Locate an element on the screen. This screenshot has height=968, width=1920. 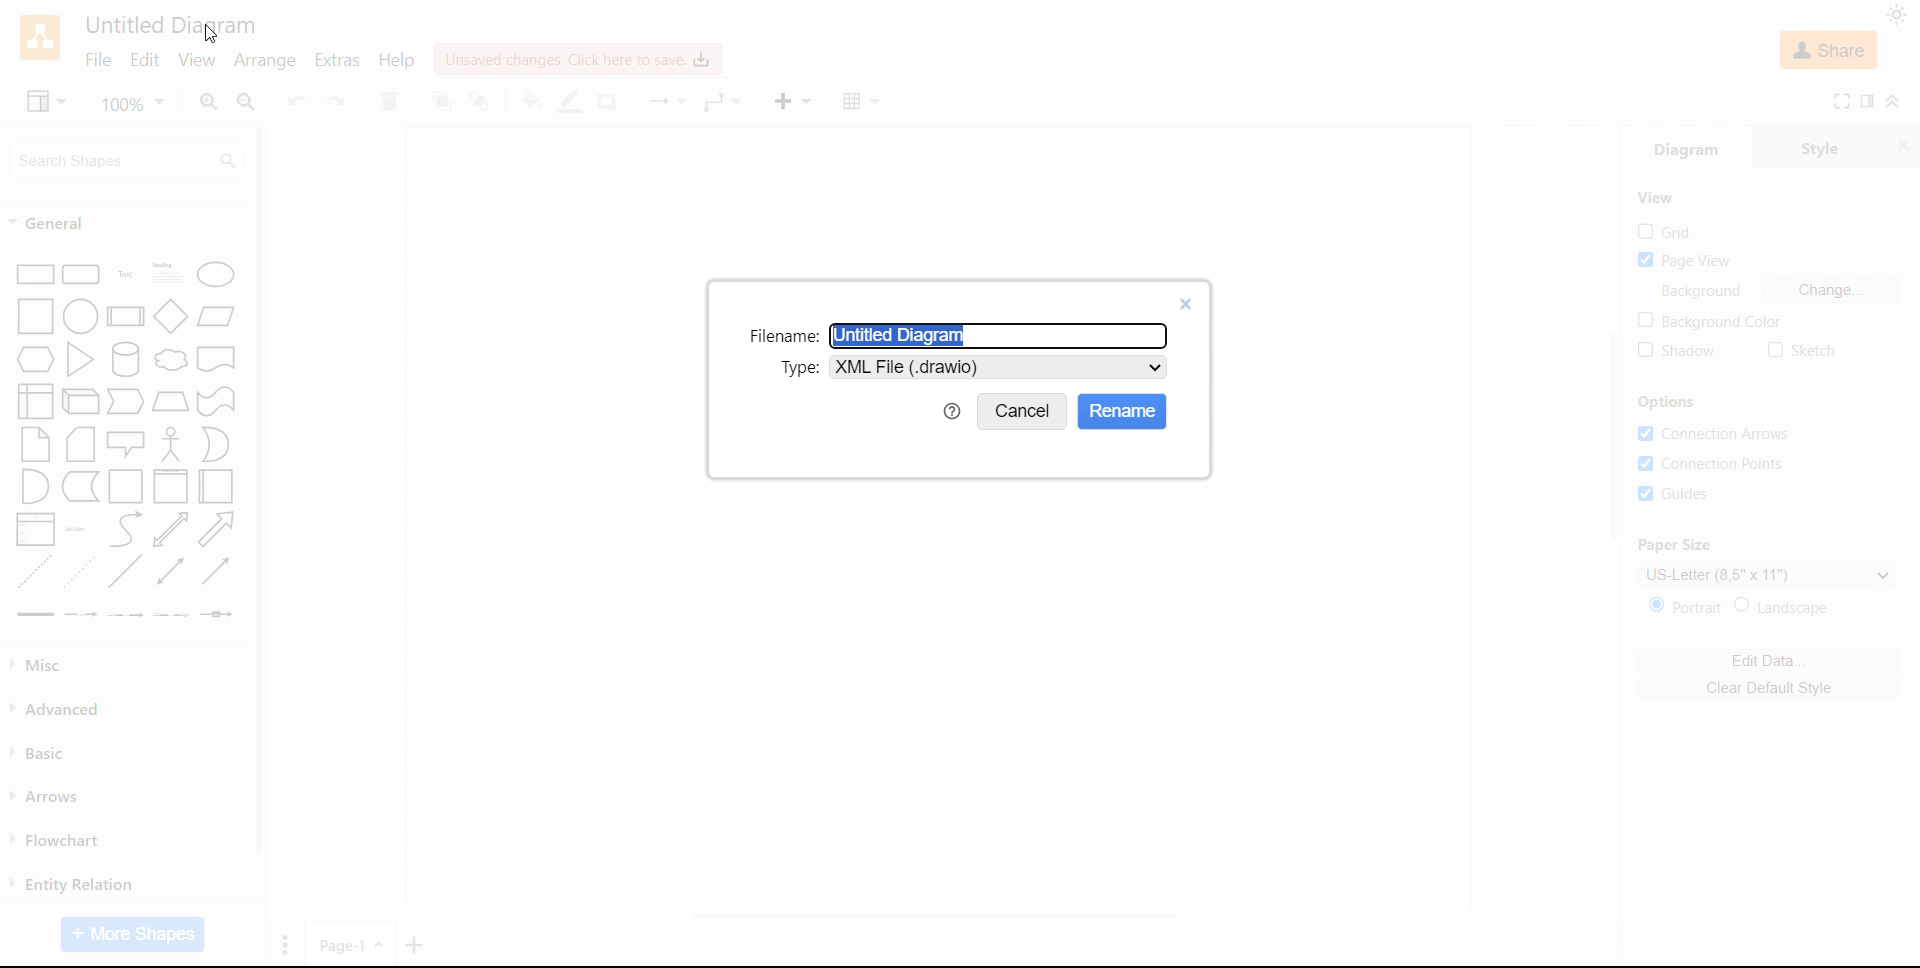
Close dialogue box  is located at coordinates (1187, 305).